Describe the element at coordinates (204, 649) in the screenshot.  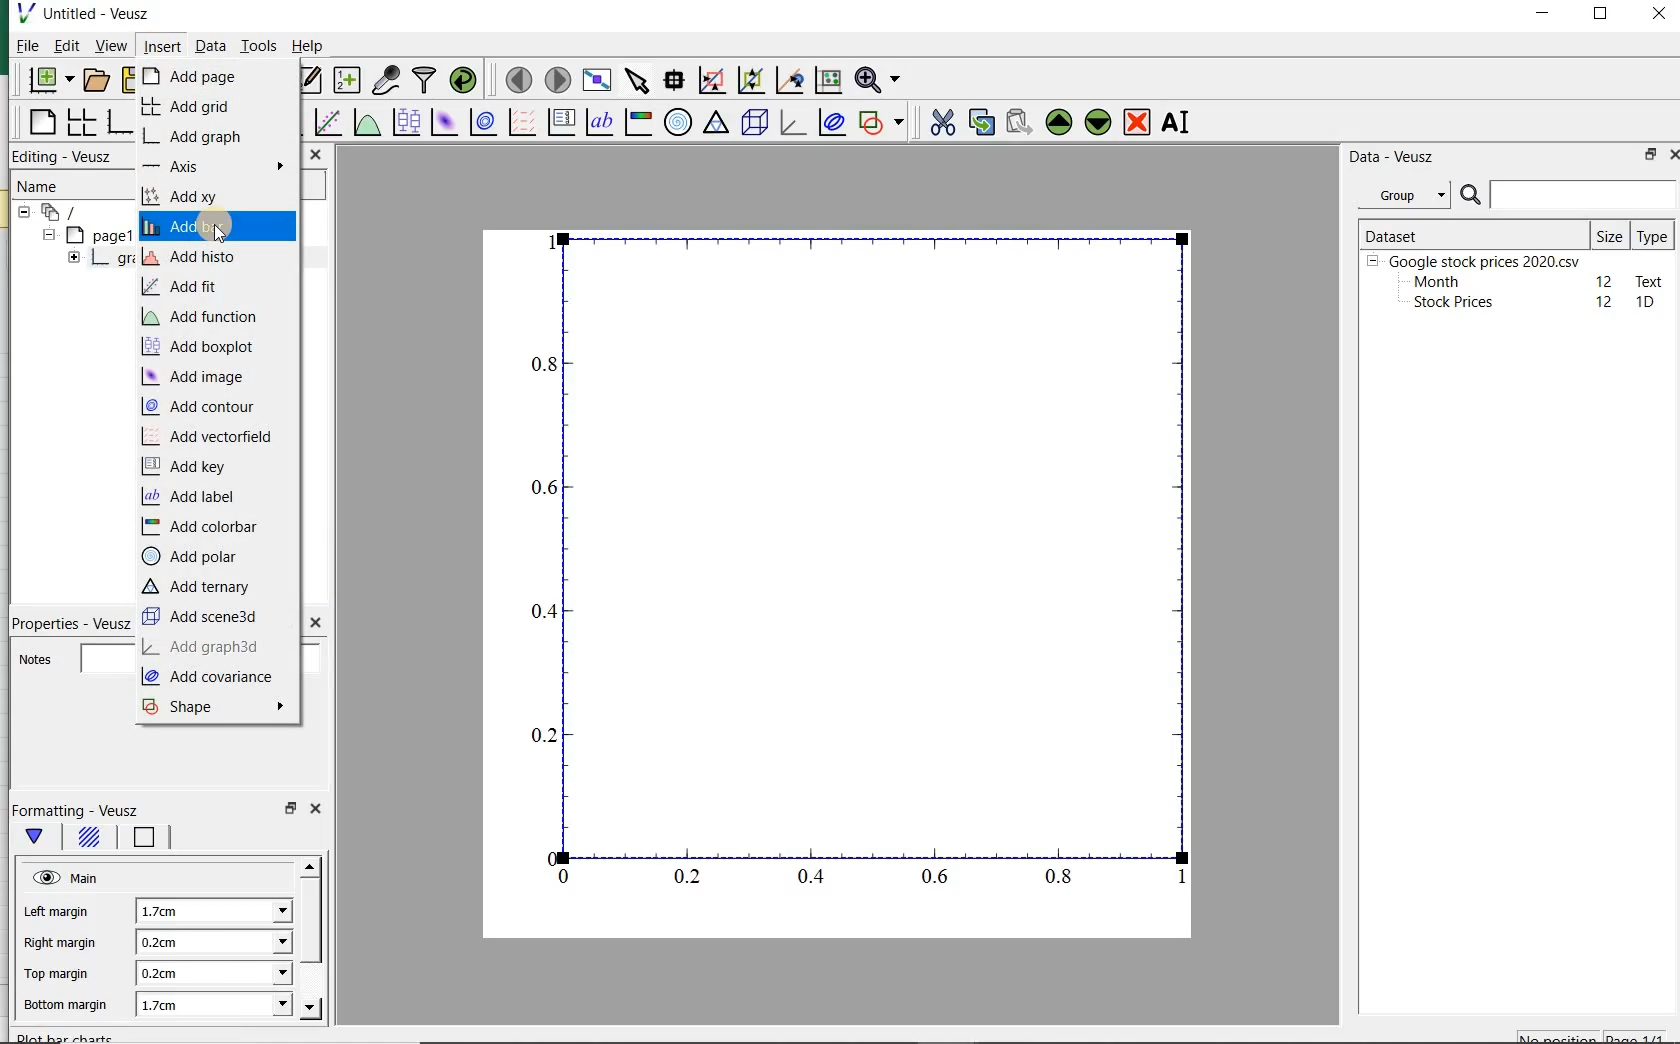
I see `add graph3d` at that location.